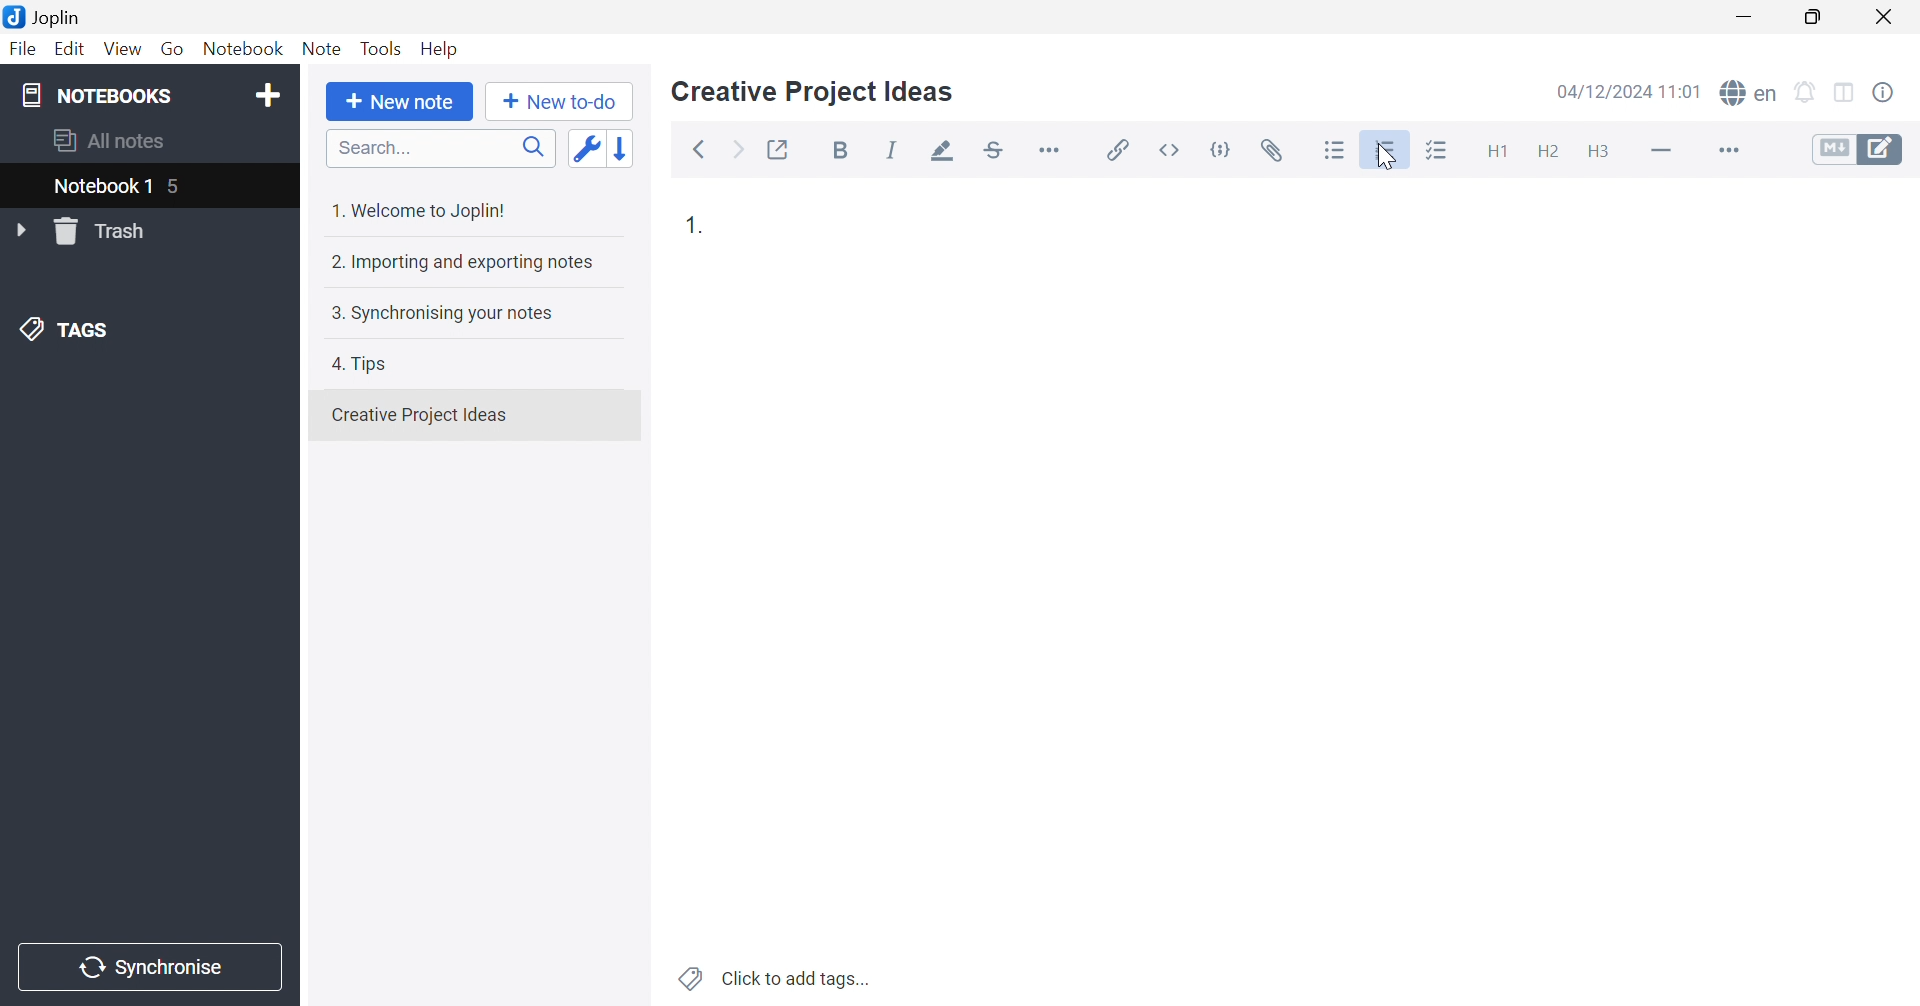  I want to click on Bold, so click(844, 152).